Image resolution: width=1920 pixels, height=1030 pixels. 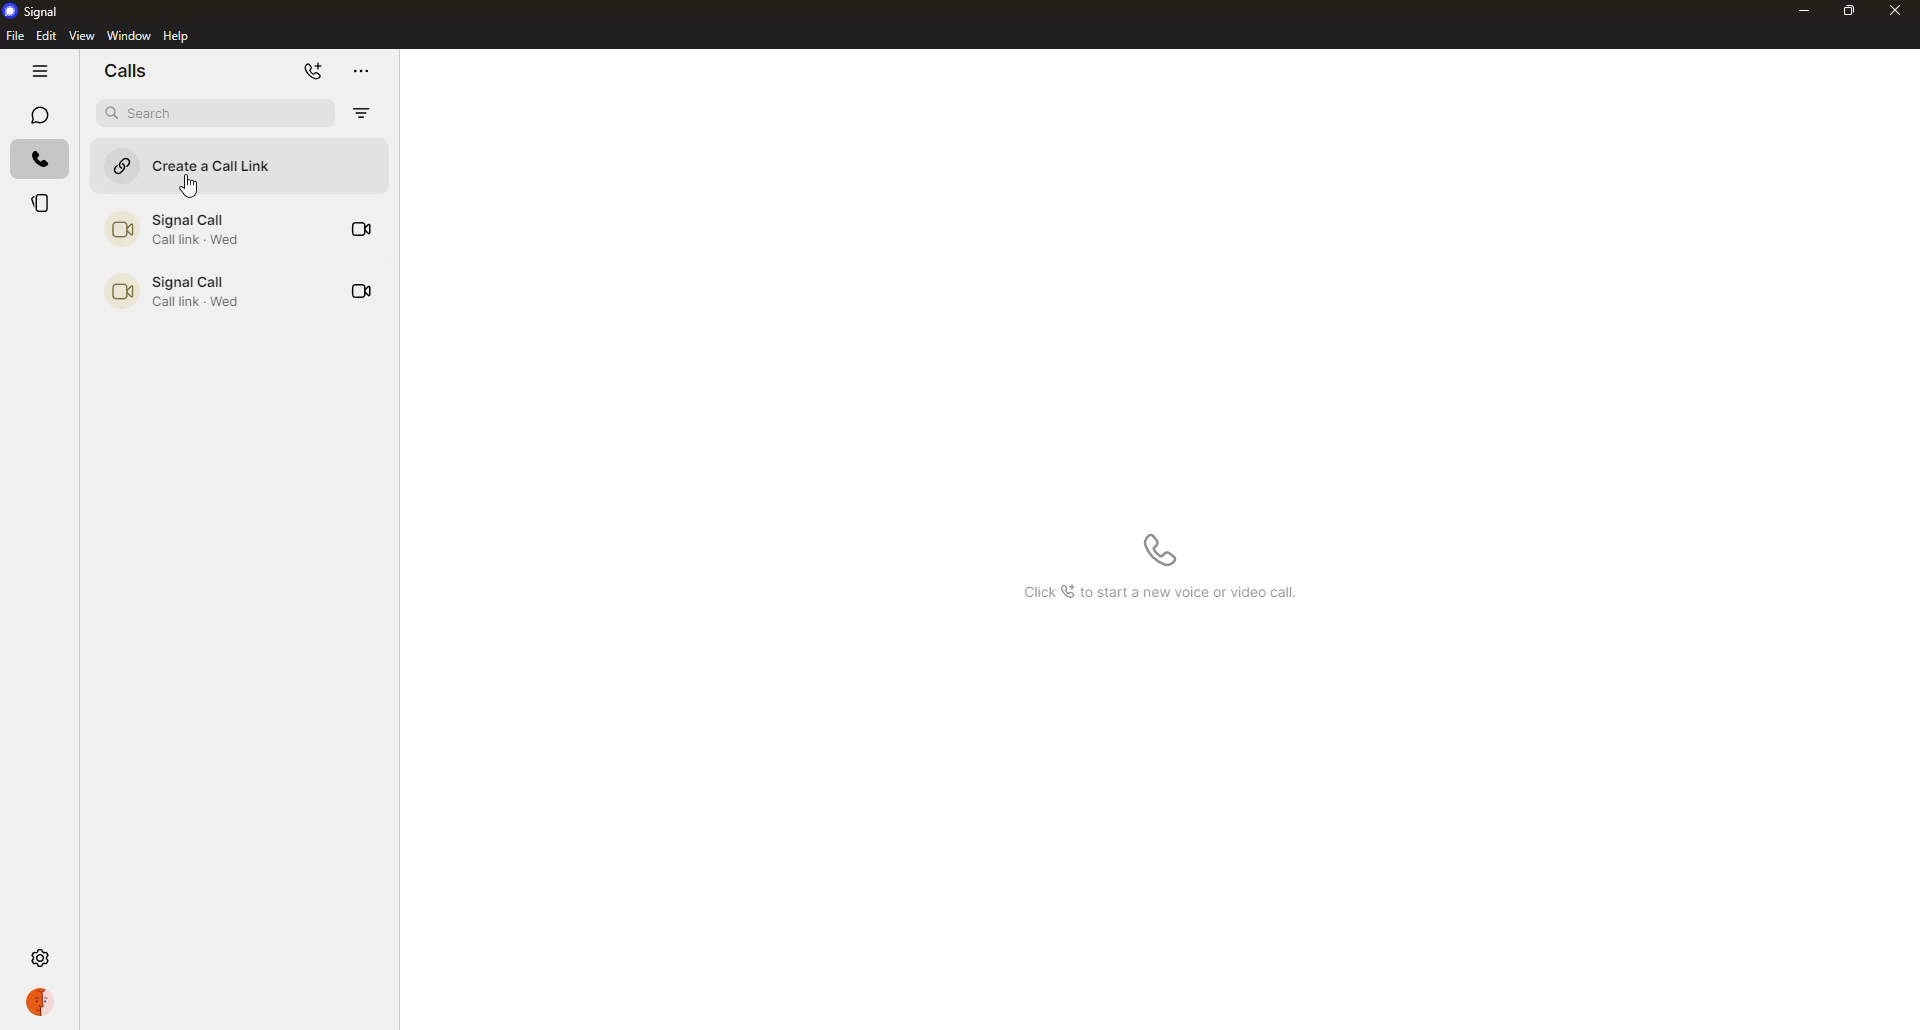 I want to click on profile, so click(x=40, y=1004).